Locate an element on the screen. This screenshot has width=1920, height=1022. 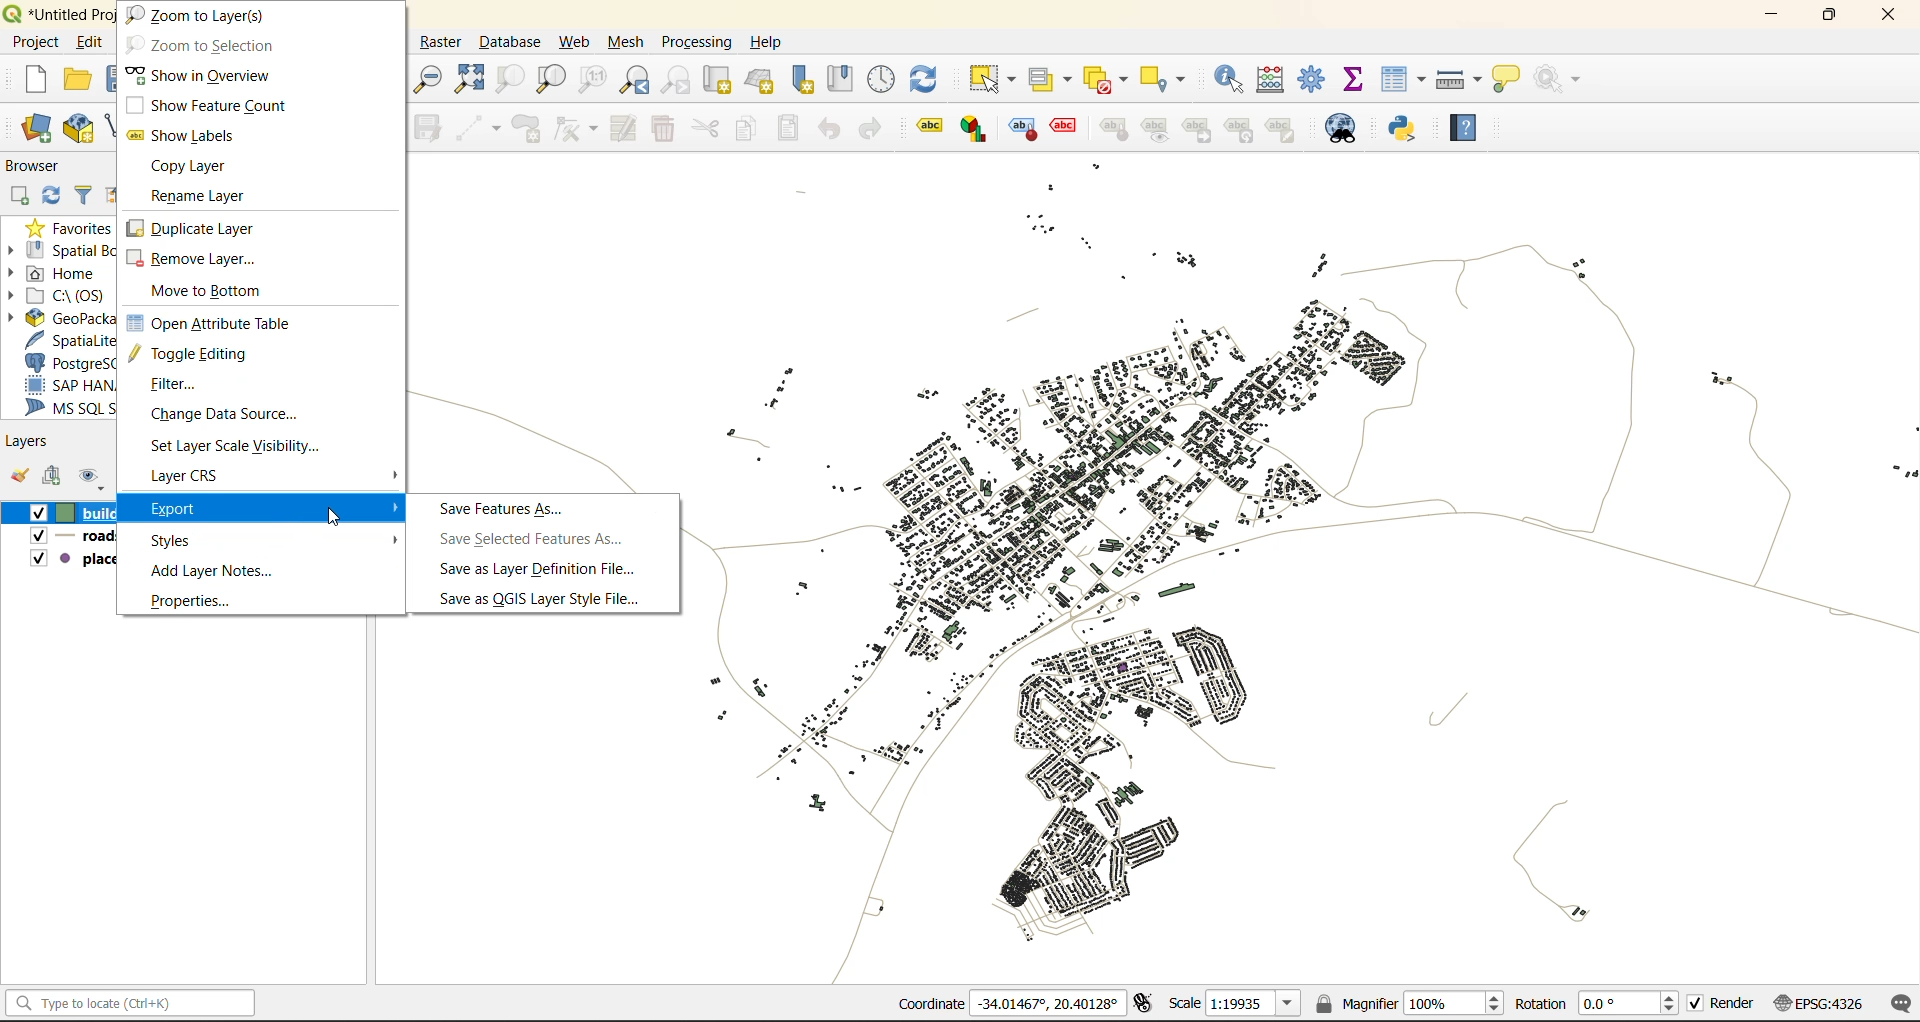
styles is located at coordinates (188, 539).